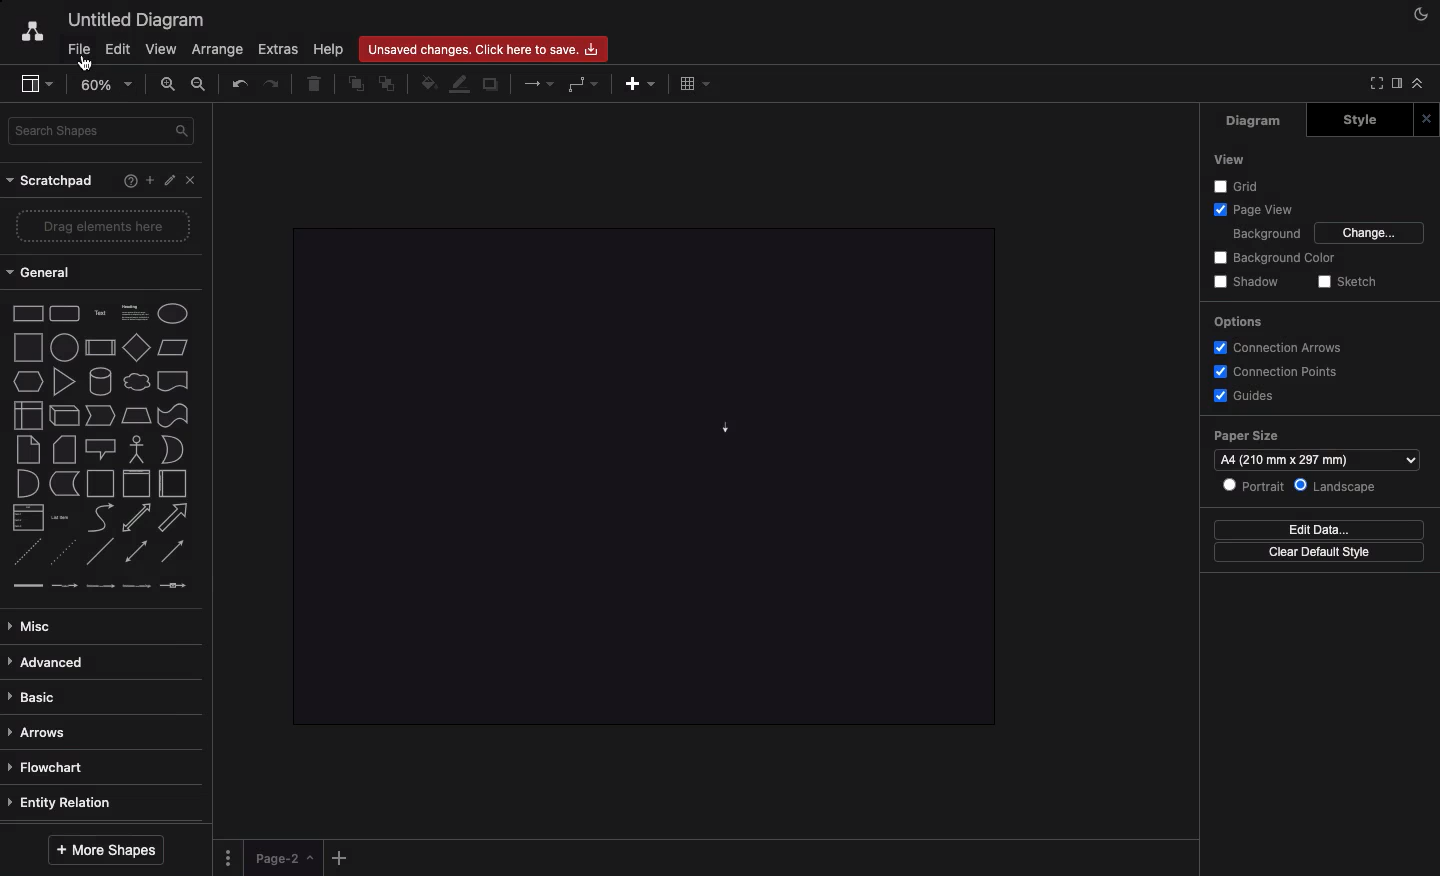  Describe the element at coordinates (540, 82) in the screenshot. I see `Arrows` at that location.